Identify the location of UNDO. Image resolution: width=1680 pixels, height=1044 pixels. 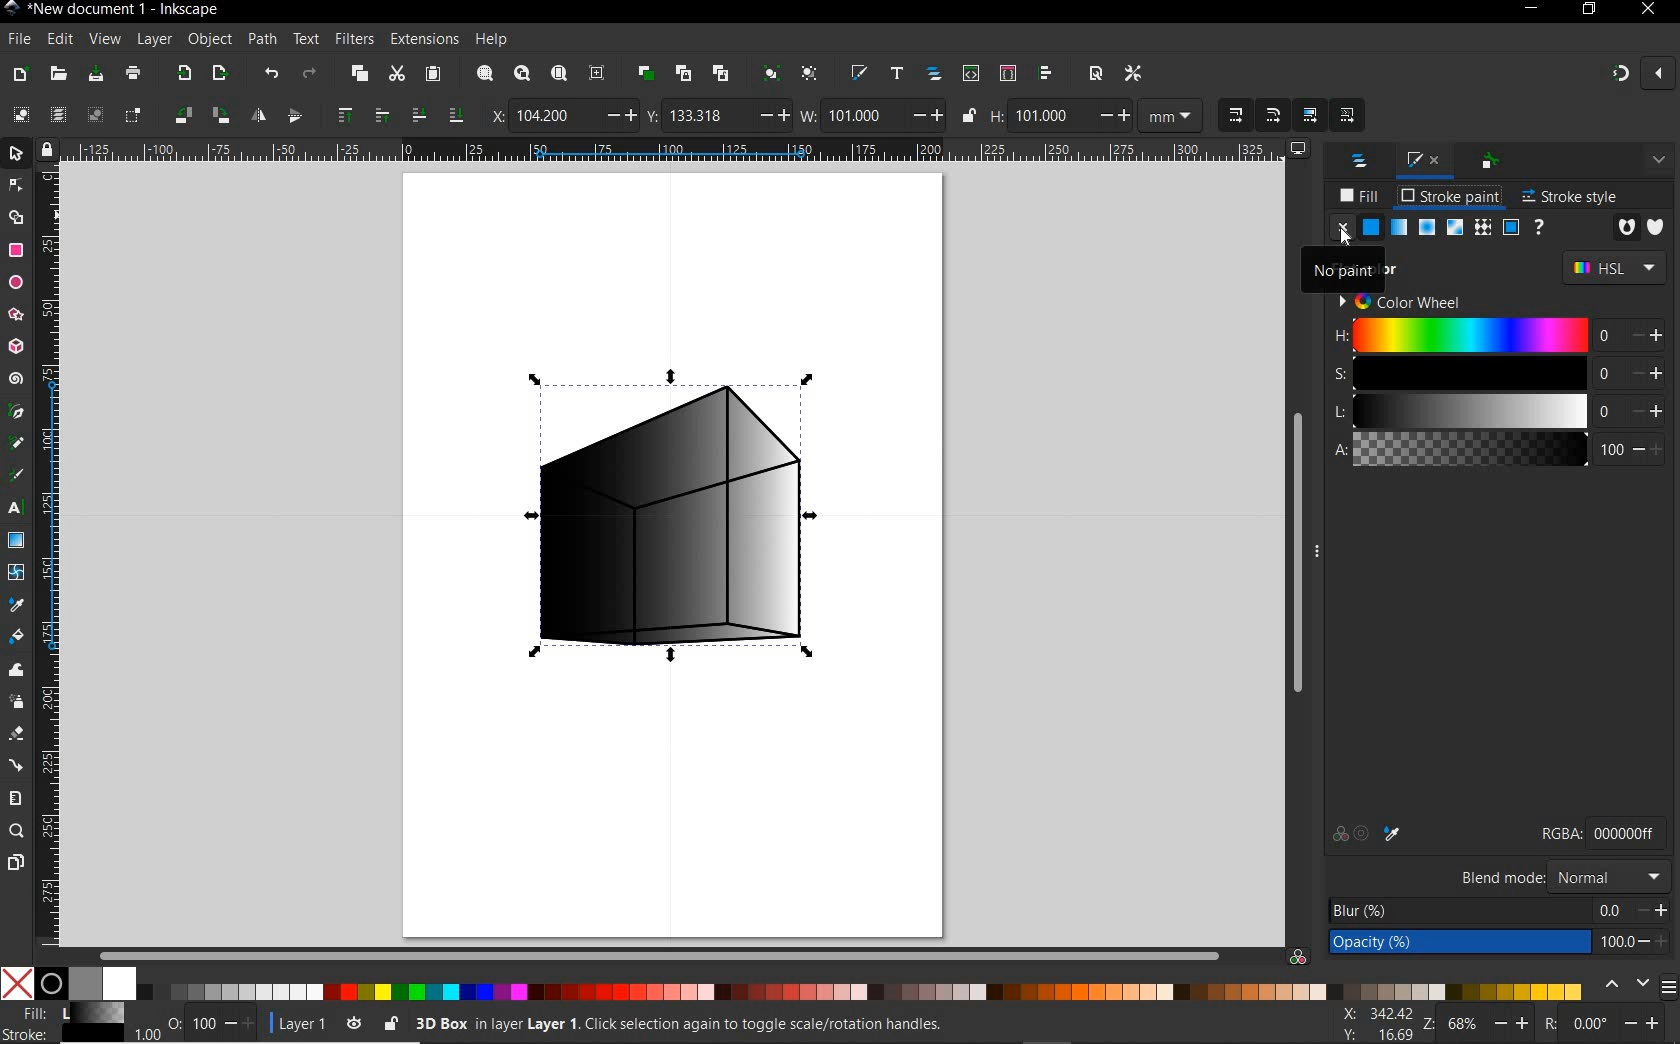
(269, 73).